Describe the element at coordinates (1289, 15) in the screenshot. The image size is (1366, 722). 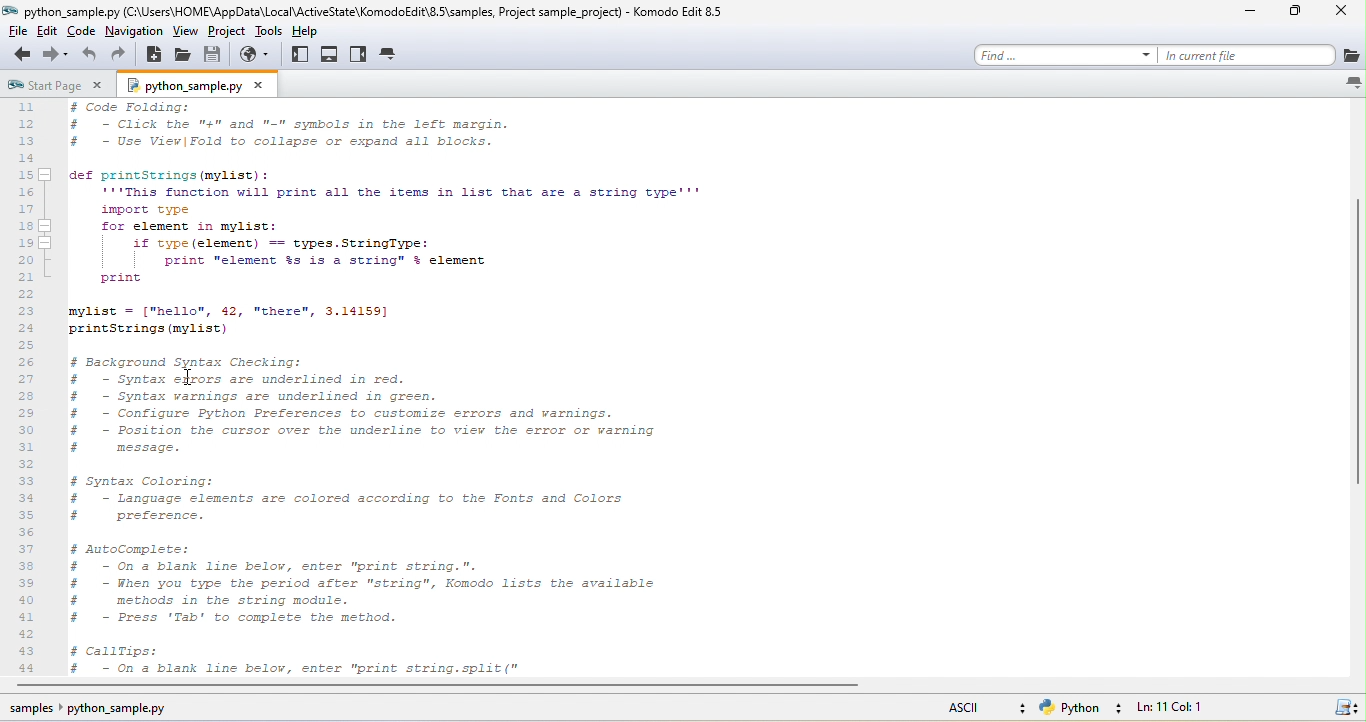
I see `maximize` at that location.